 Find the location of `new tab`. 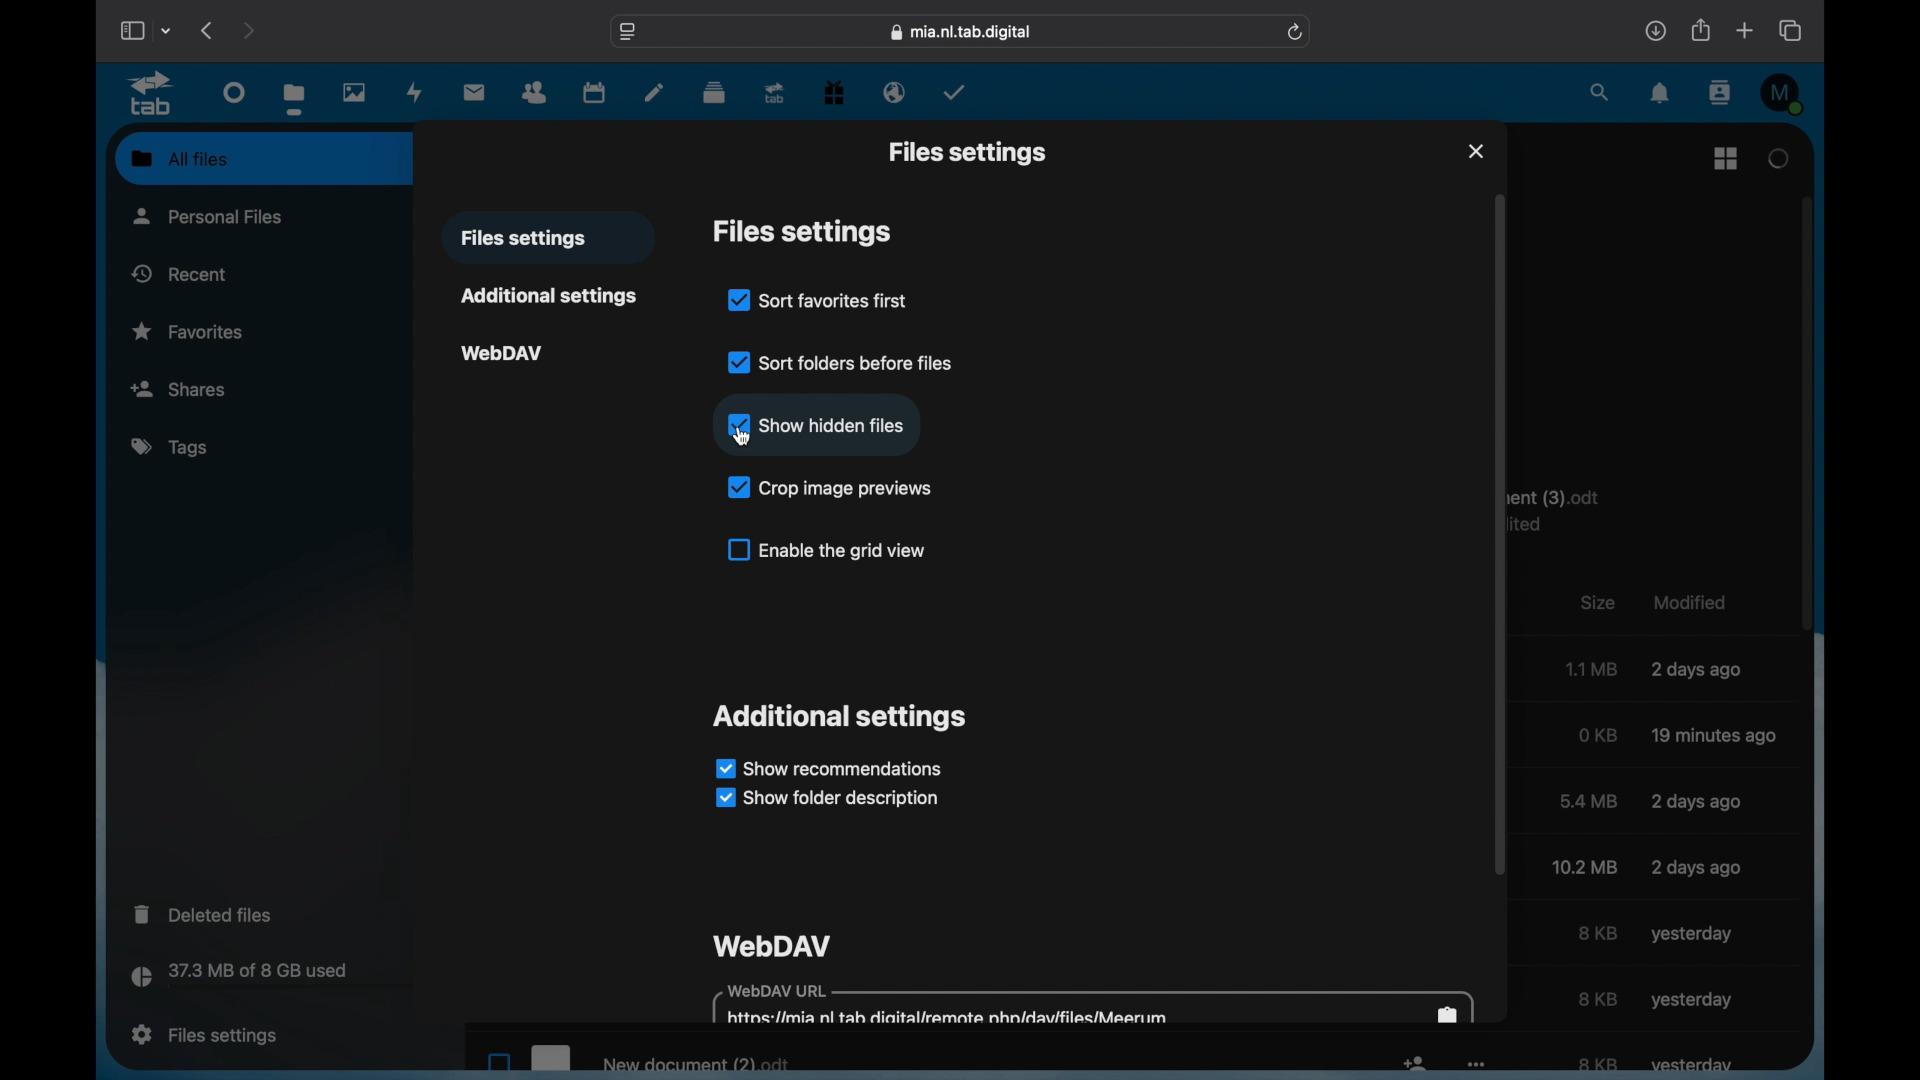

new tab is located at coordinates (1745, 30).